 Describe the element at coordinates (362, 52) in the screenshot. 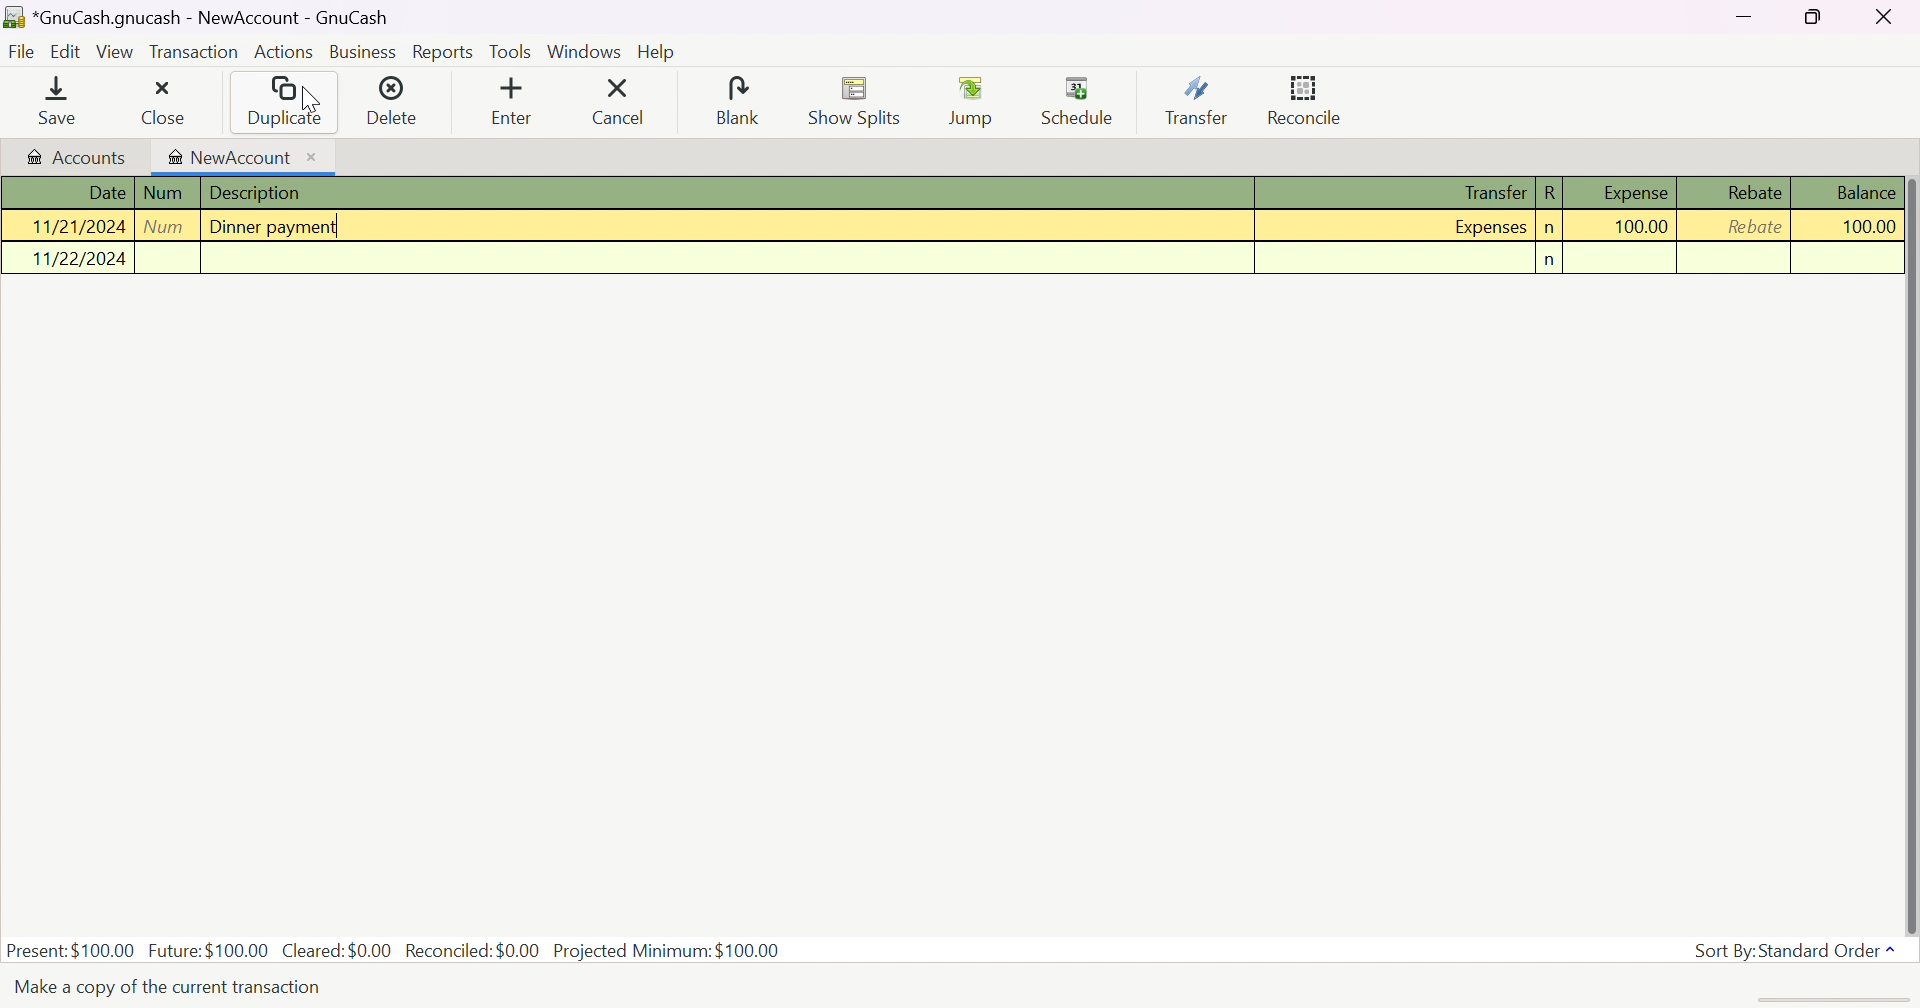

I see `Business` at that location.